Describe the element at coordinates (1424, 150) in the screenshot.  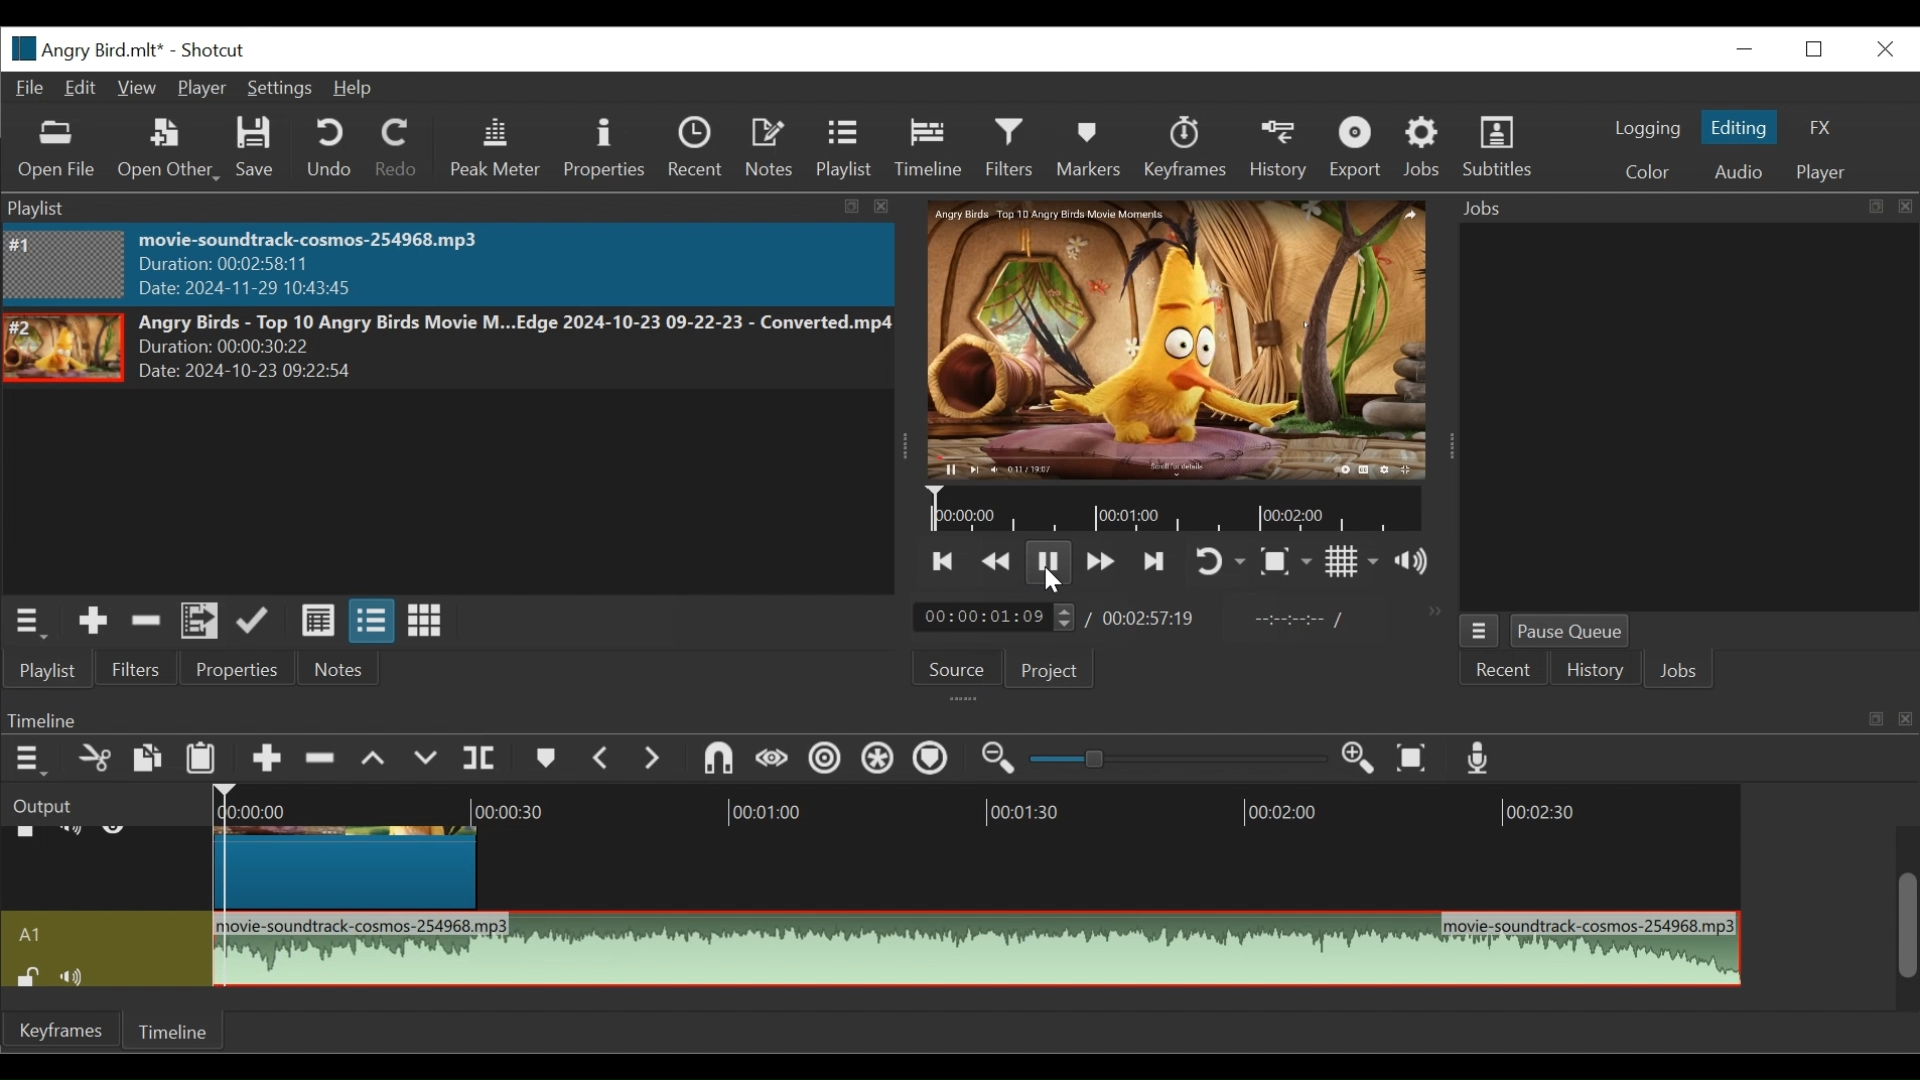
I see `Jobs` at that location.